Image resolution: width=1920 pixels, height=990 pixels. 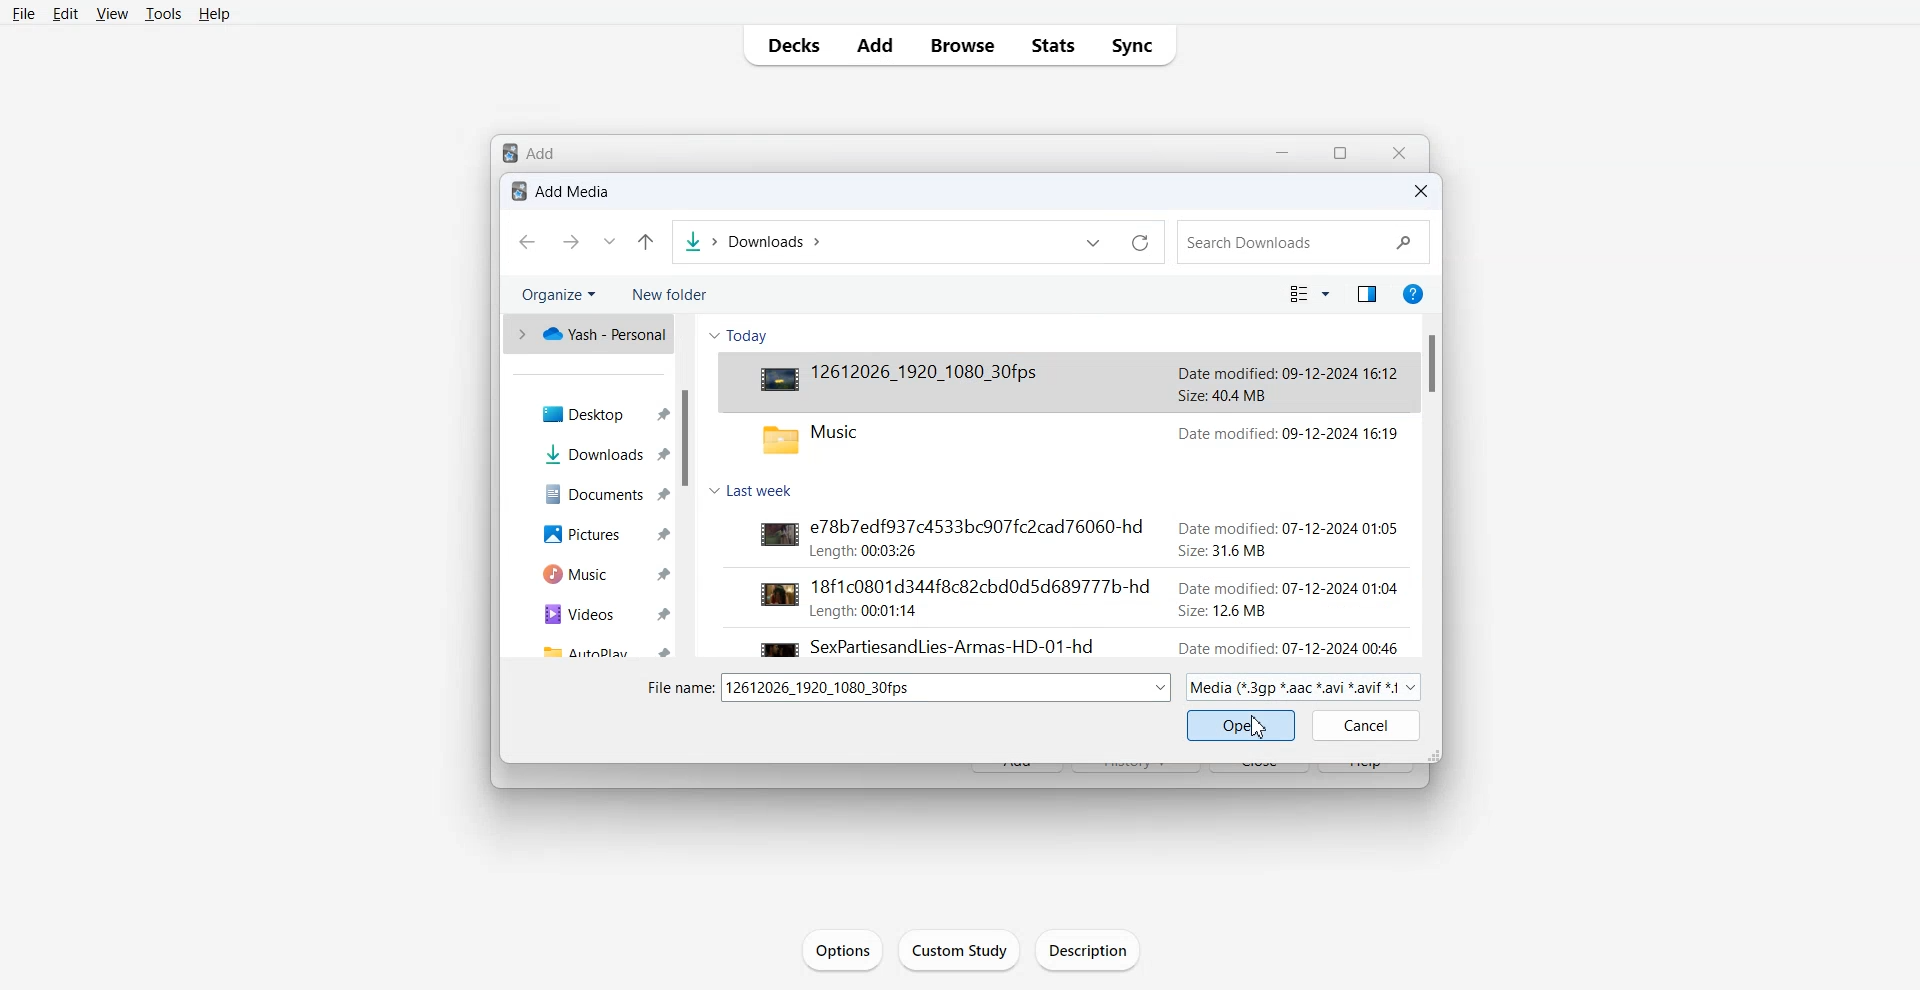 I want to click on Last Week, so click(x=752, y=494).